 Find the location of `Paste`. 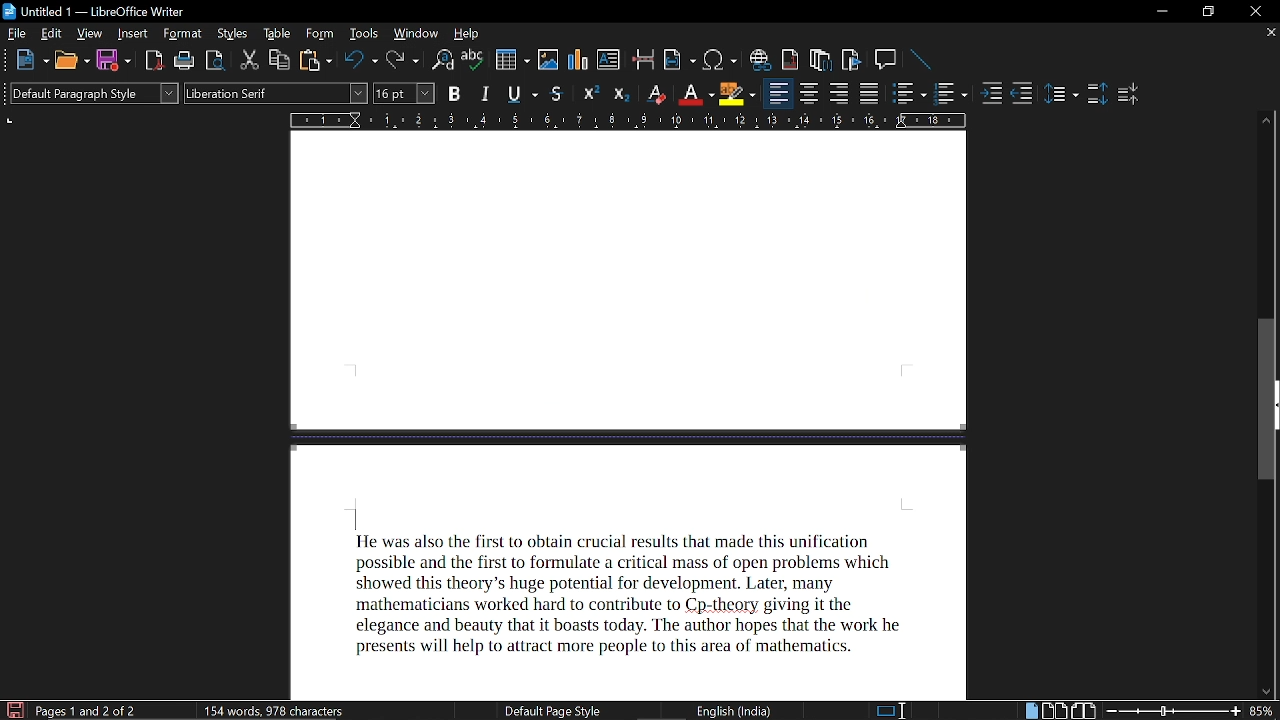

Paste is located at coordinates (316, 60).